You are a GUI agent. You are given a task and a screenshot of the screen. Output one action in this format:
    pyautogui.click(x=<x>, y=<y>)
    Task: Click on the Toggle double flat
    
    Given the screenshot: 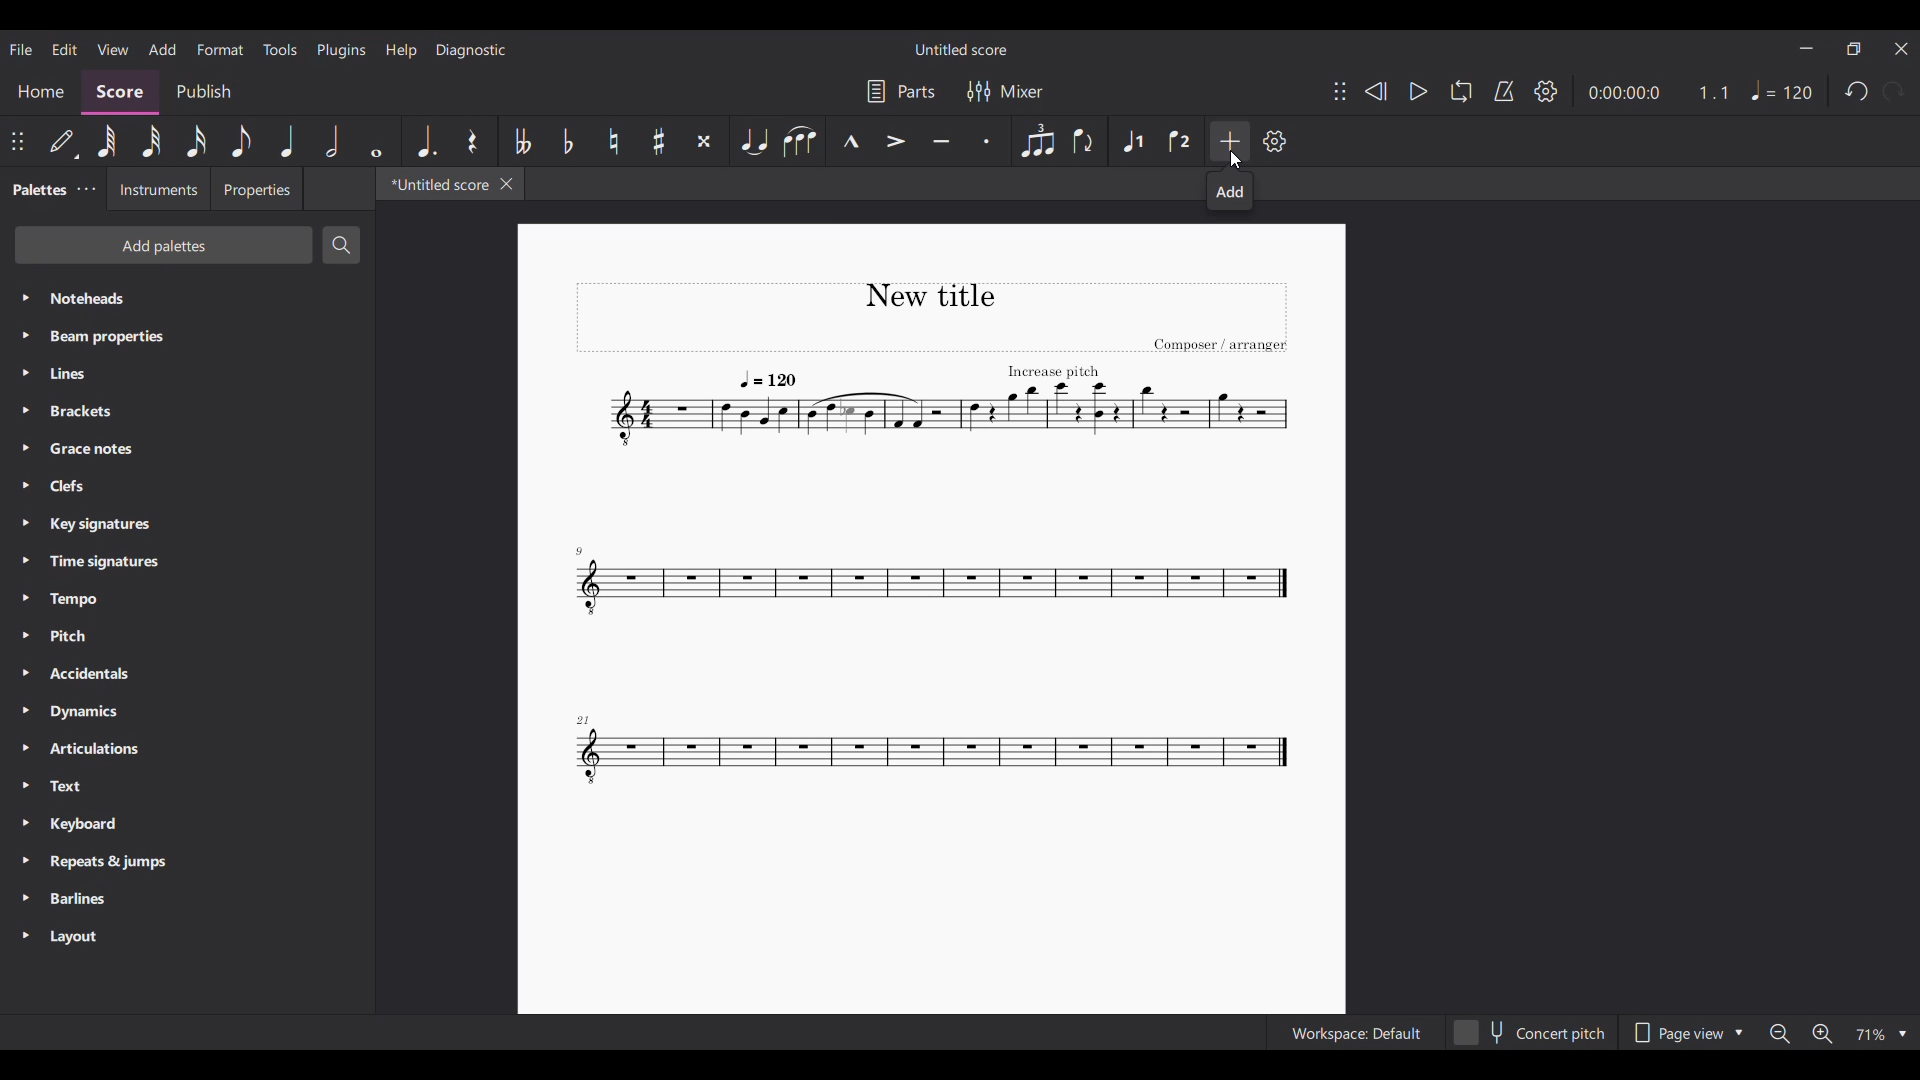 What is the action you would take?
    pyautogui.click(x=521, y=142)
    